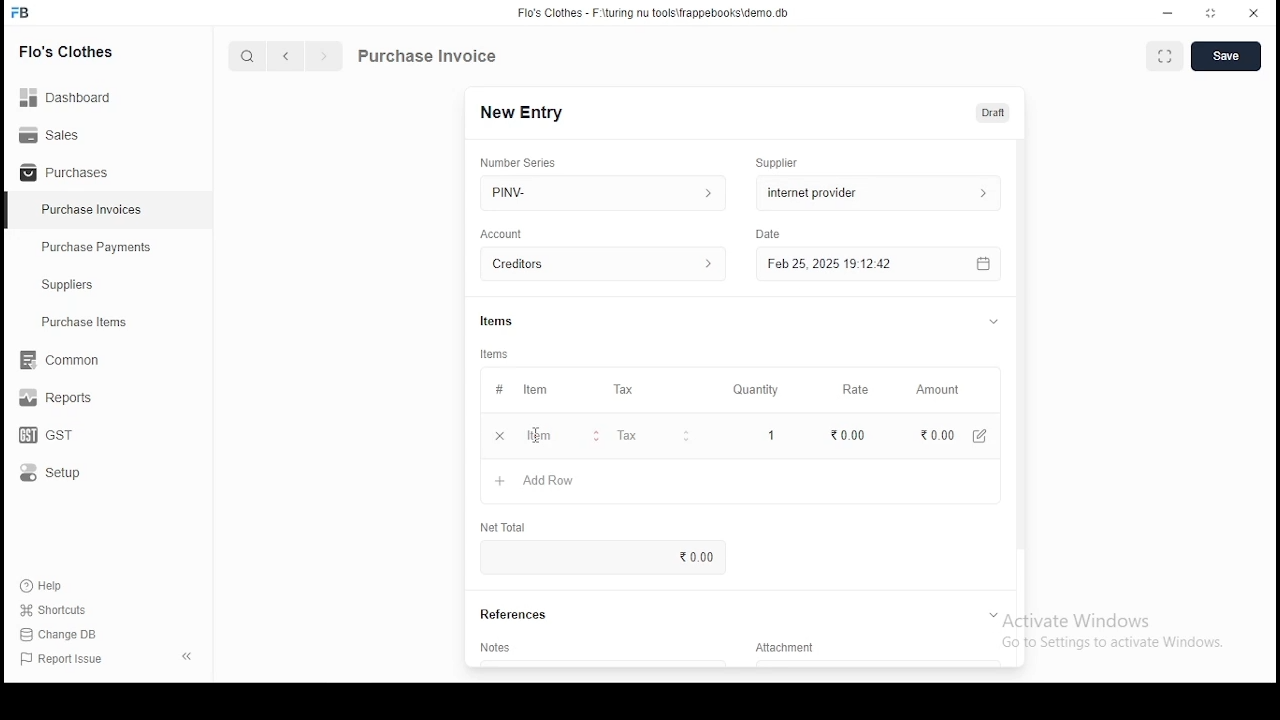  What do you see at coordinates (1170, 12) in the screenshot?
I see `minimize` at bounding box center [1170, 12].